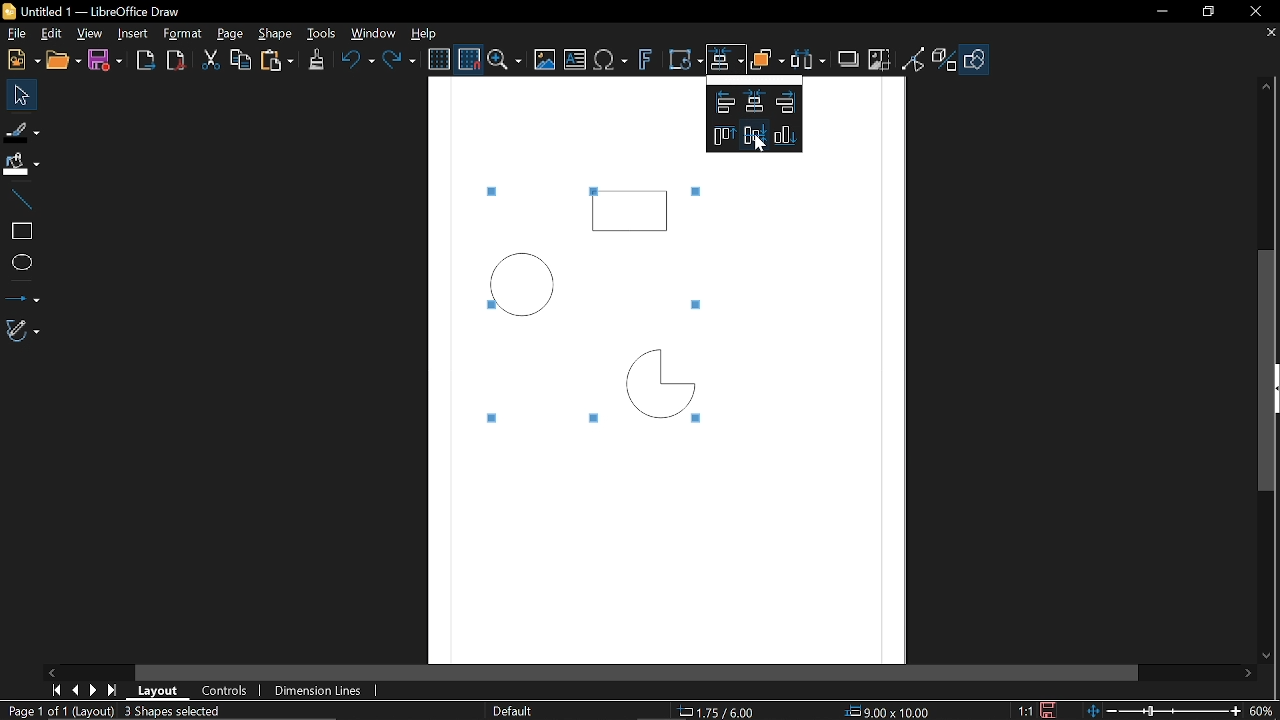 This screenshot has width=1280, height=720. I want to click on Transform, so click(686, 60).